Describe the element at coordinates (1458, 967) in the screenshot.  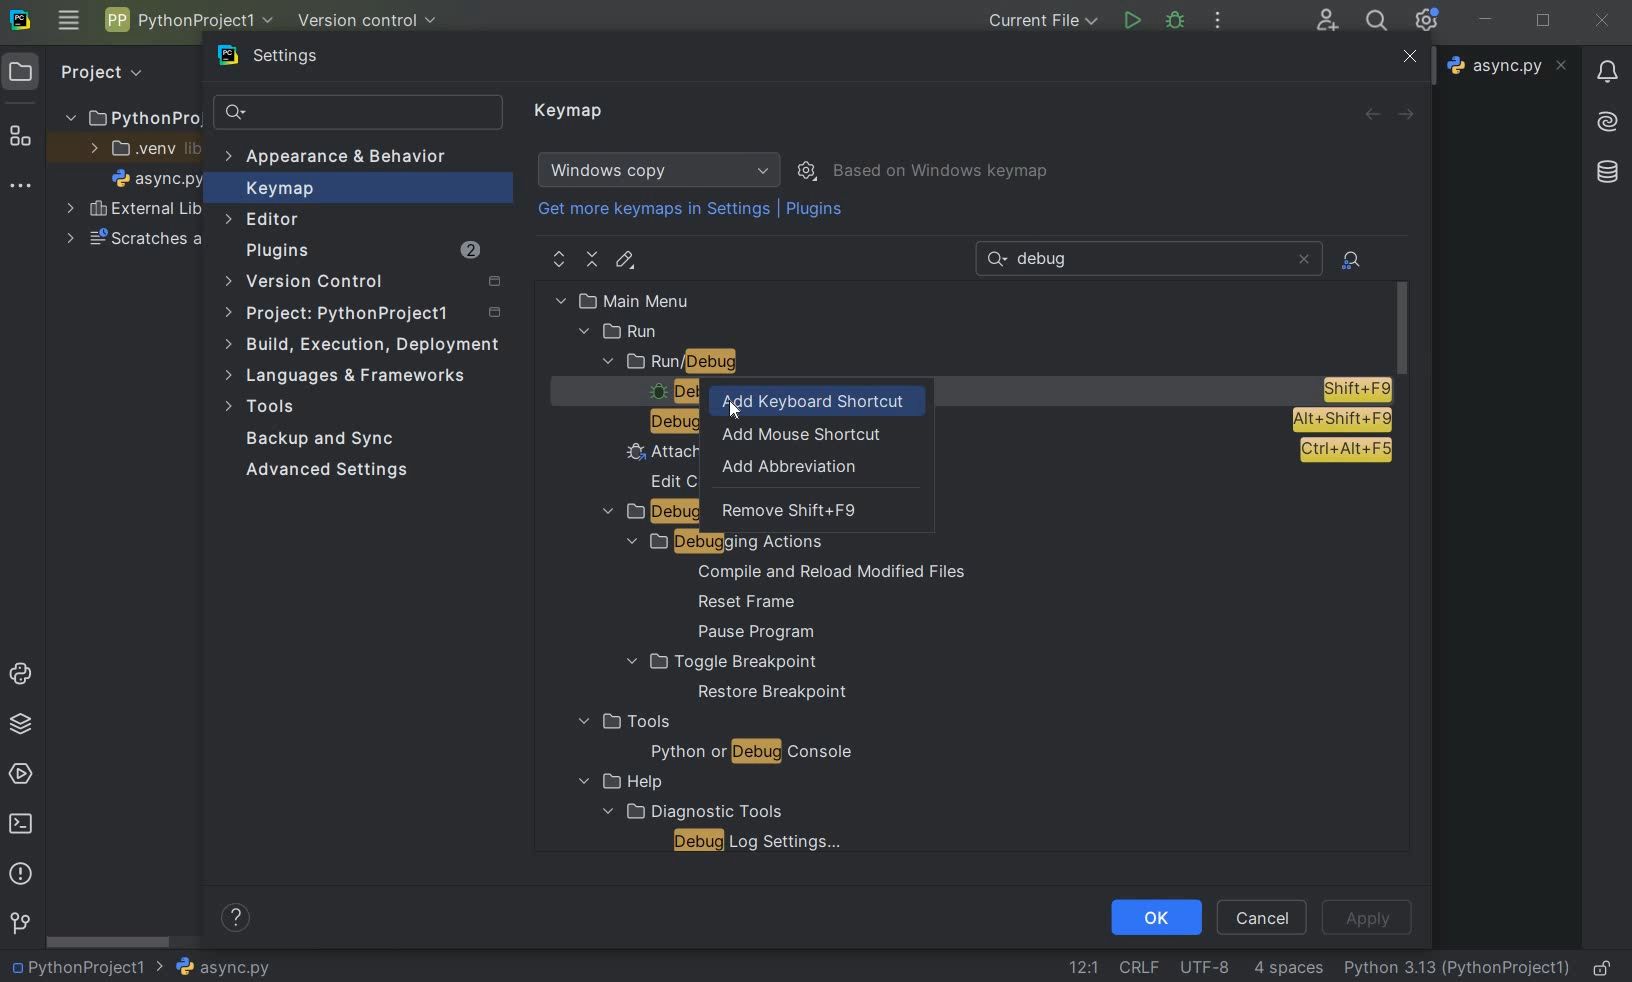
I see `current interpreter` at that location.